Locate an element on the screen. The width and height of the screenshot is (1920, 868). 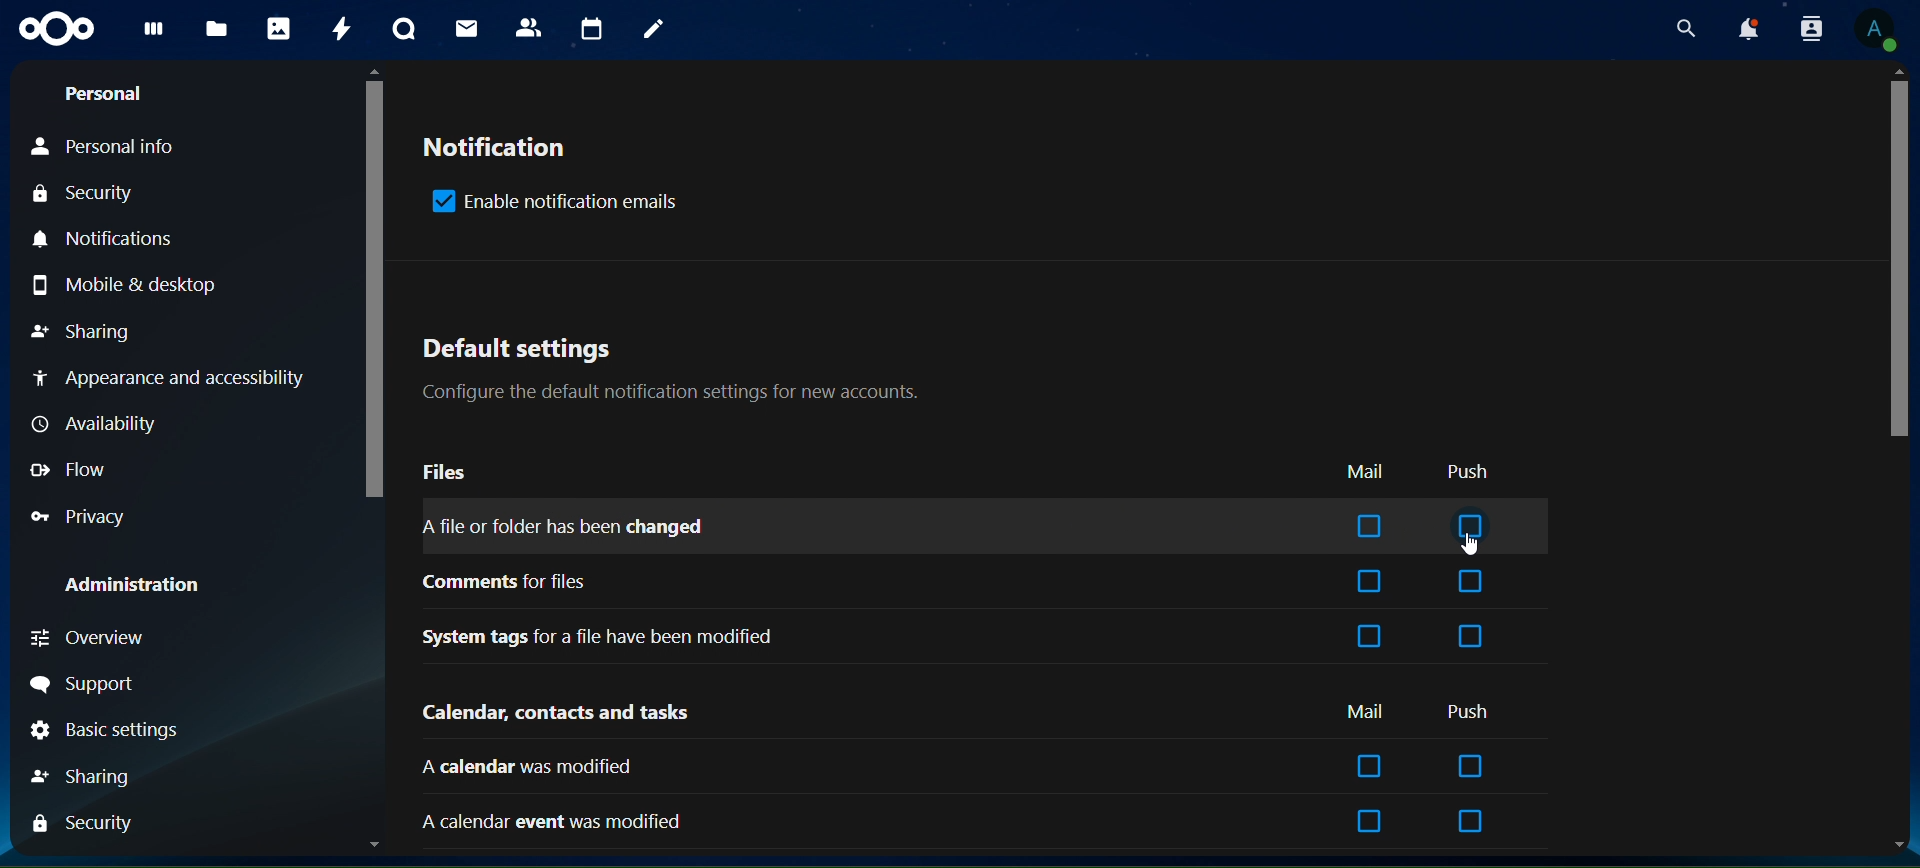
notifications is located at coordinates (167, 377).